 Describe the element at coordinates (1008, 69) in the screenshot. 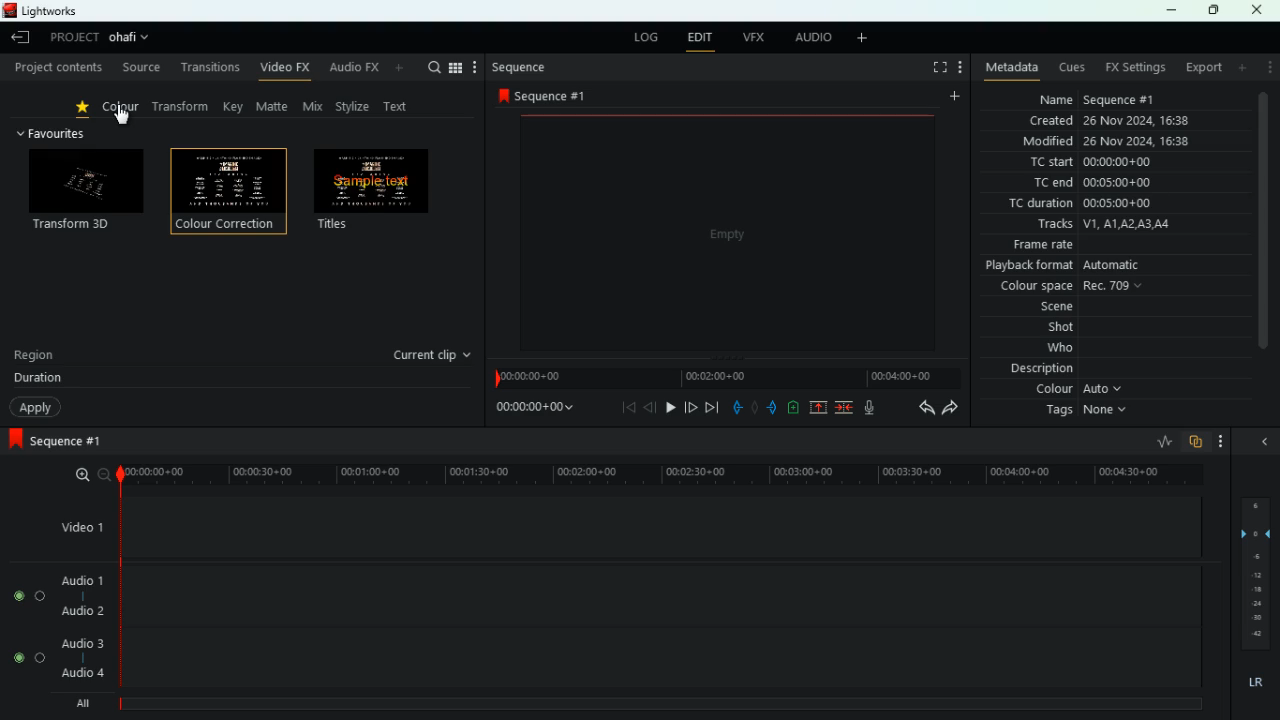

I see `metadata` at that location.